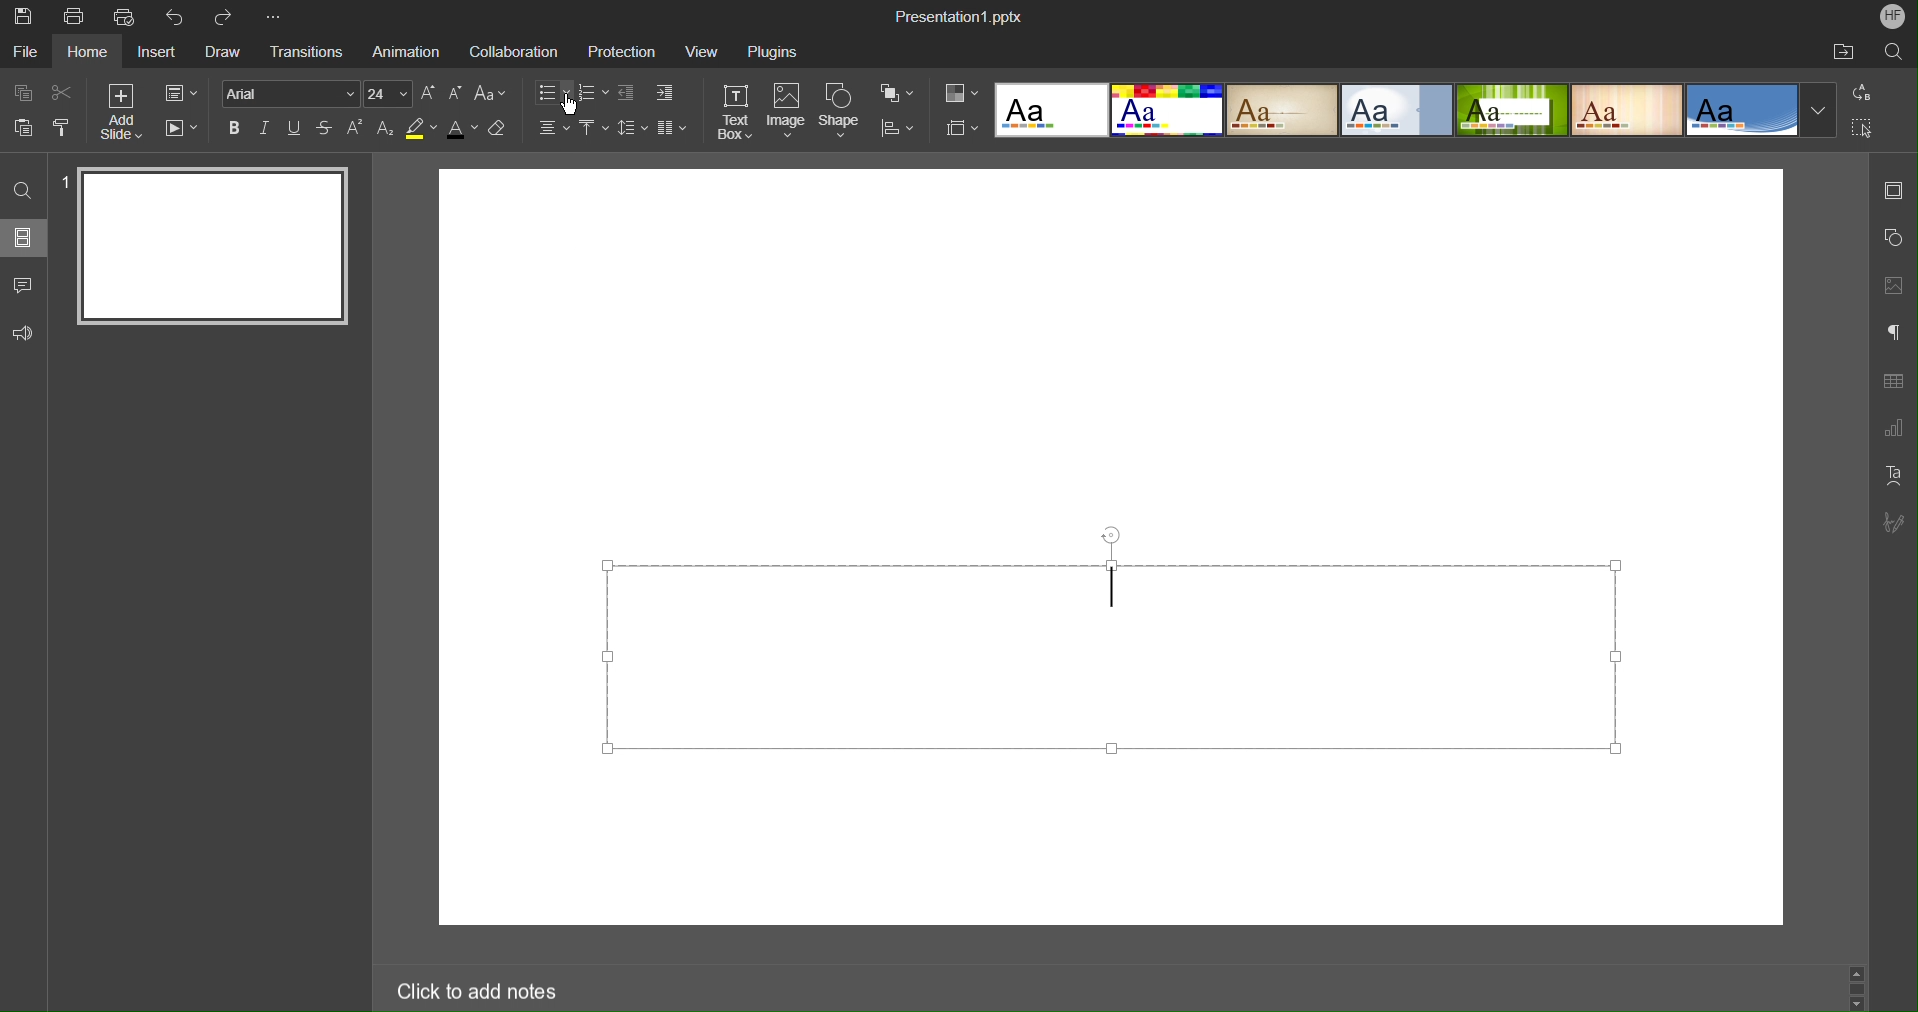 The image size is (1918, 1012). Describe the element at coordinates (500, 129) in the screenshot. I see `Erase Style` at that location.